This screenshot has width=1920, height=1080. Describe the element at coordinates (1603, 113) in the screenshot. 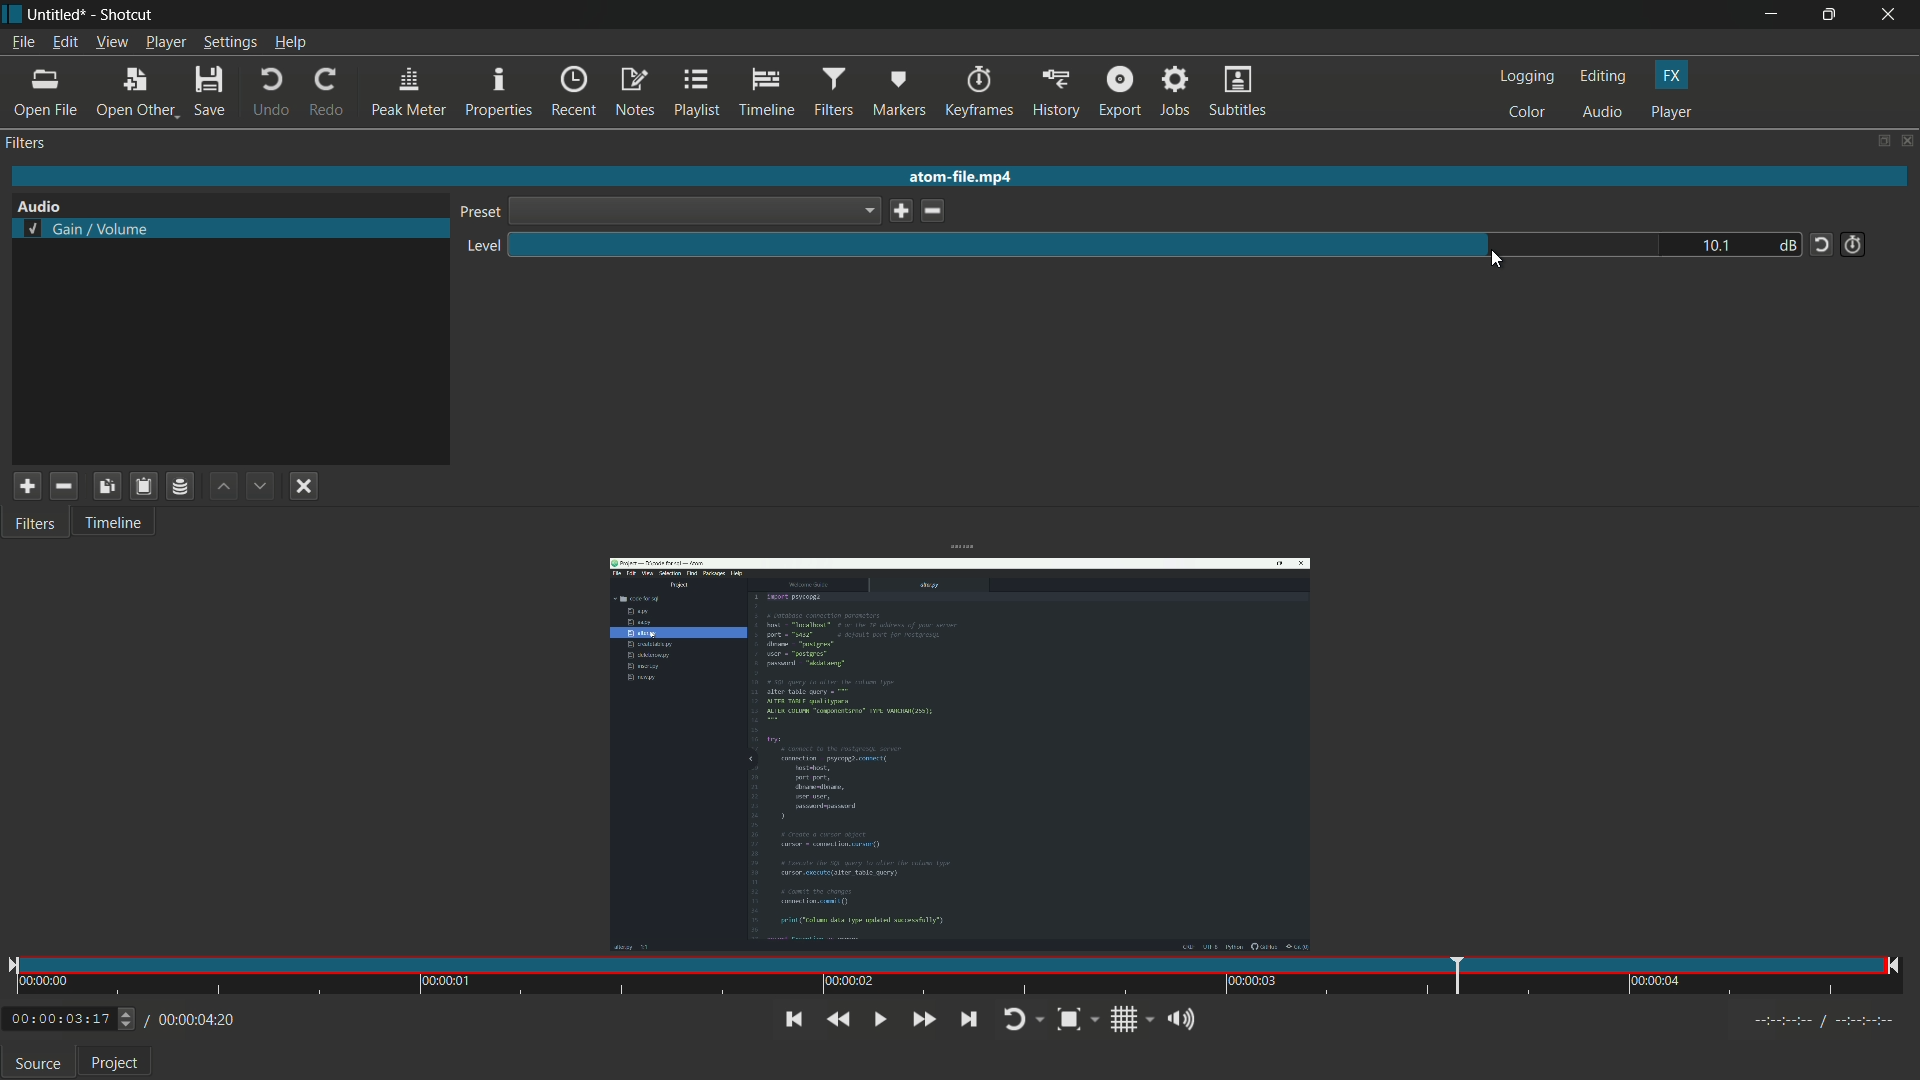

I see `audio` at that location.